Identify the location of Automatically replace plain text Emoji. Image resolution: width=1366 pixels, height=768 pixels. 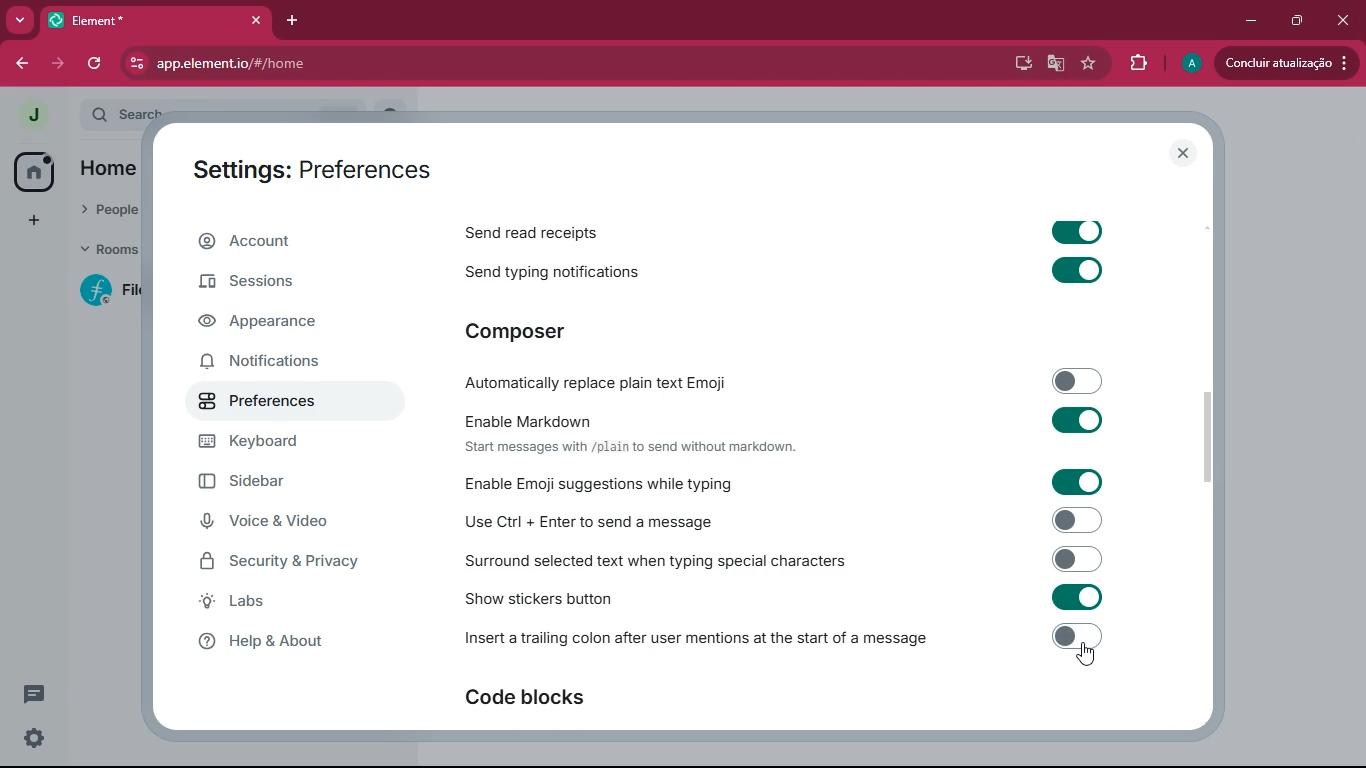
(783, 380).